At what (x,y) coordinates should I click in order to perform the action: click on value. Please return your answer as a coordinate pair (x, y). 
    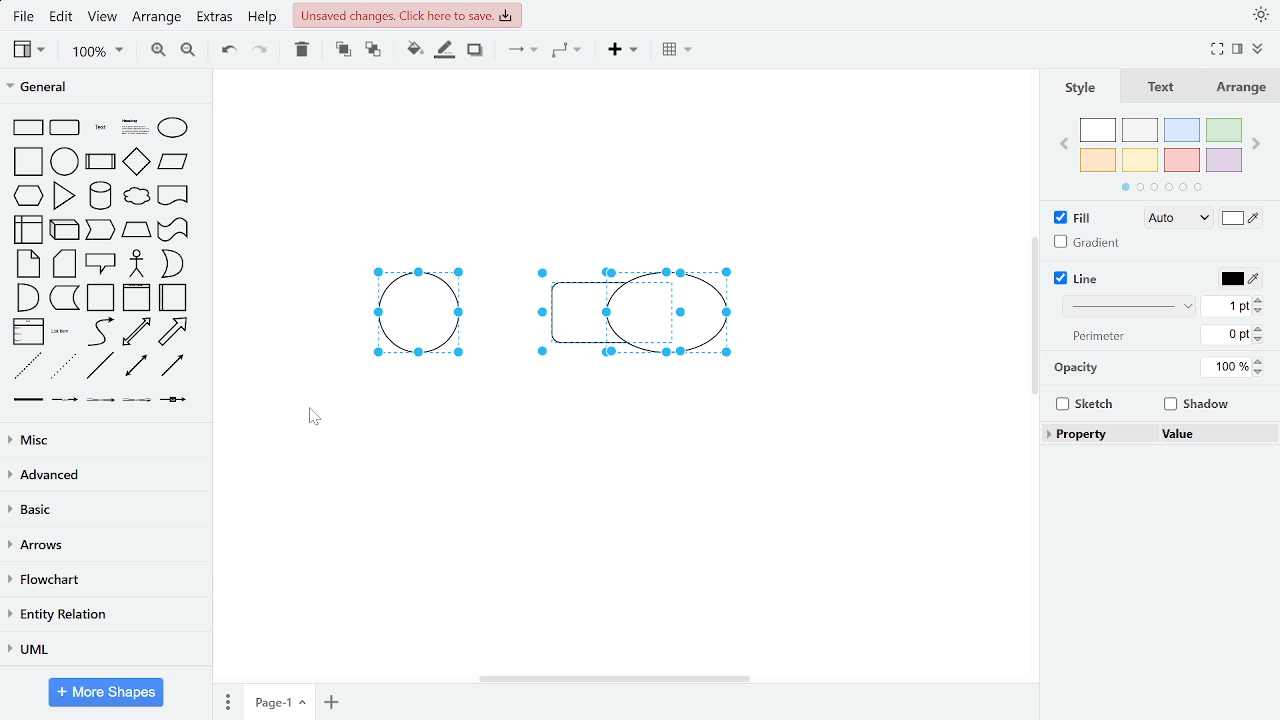
    Looking at the image, I should click on (1214, 433).